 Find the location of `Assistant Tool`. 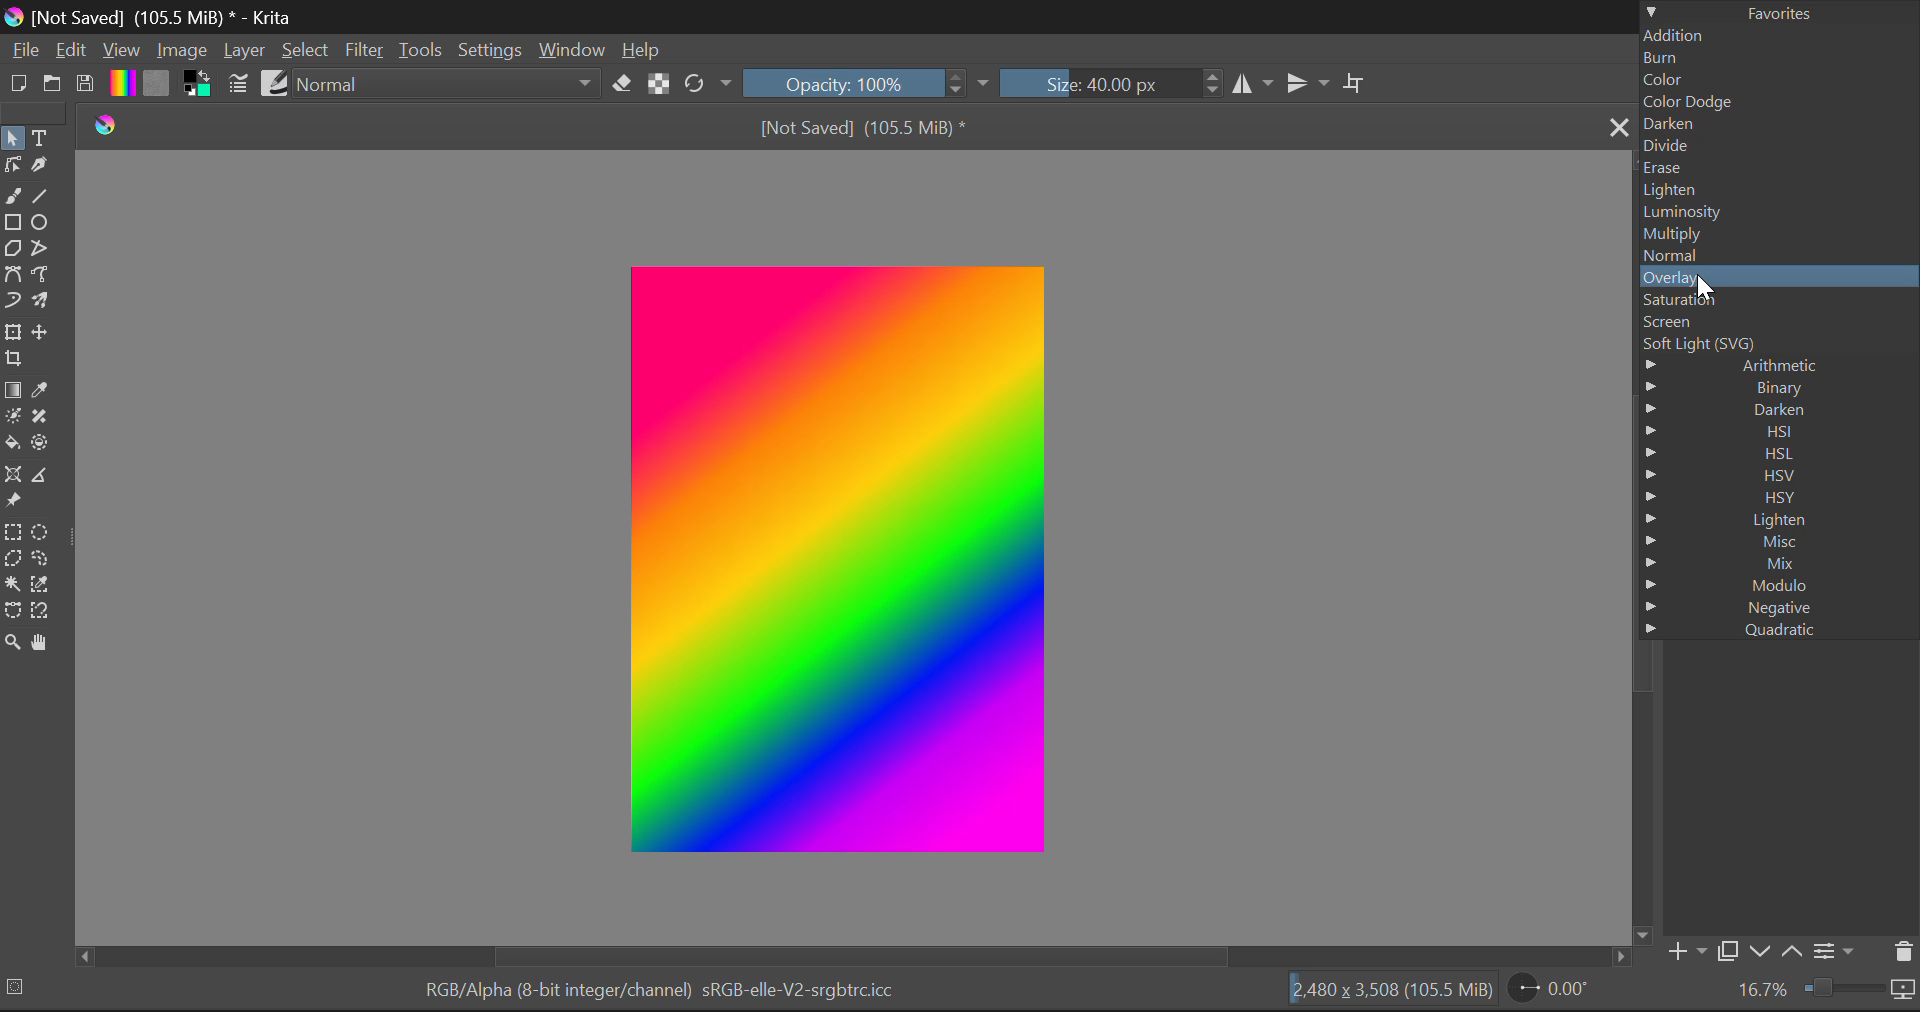

Assistant Tool is located at coordinates (16, 475).